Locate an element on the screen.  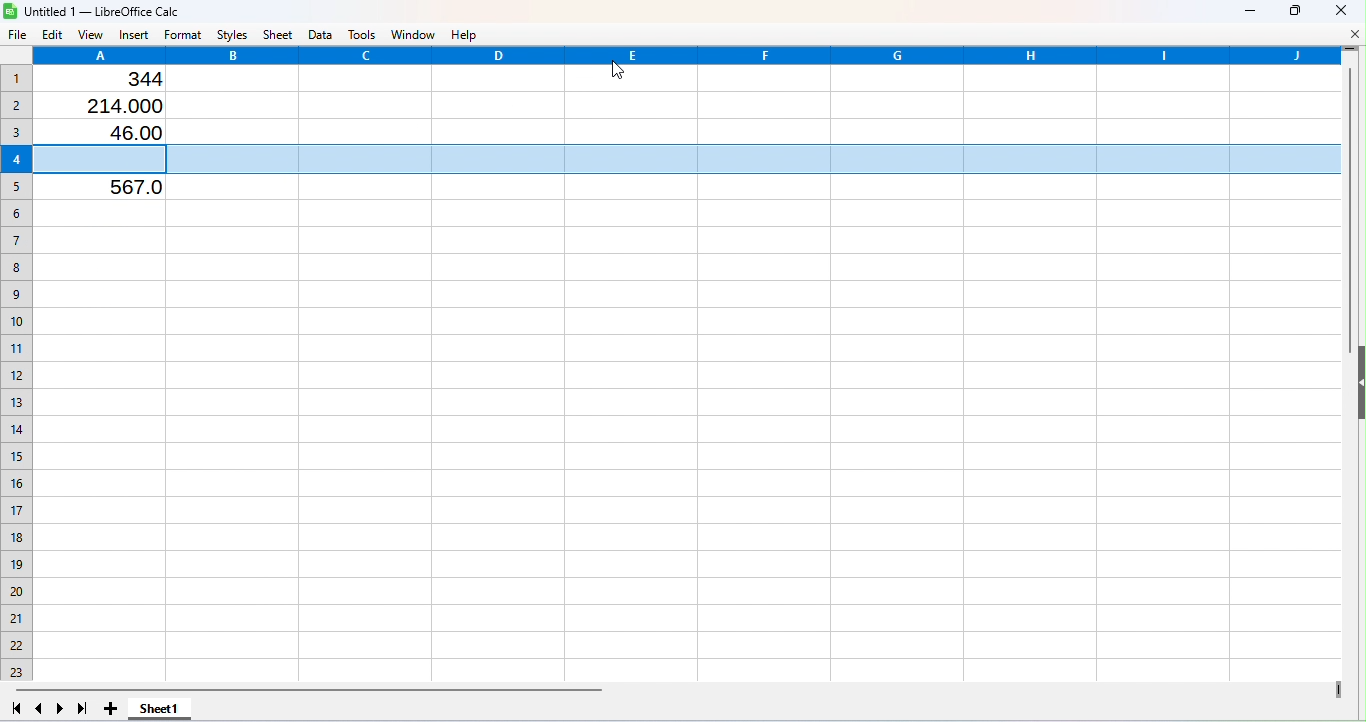
Scroll to last sheet is located at coordinates (81, 709).